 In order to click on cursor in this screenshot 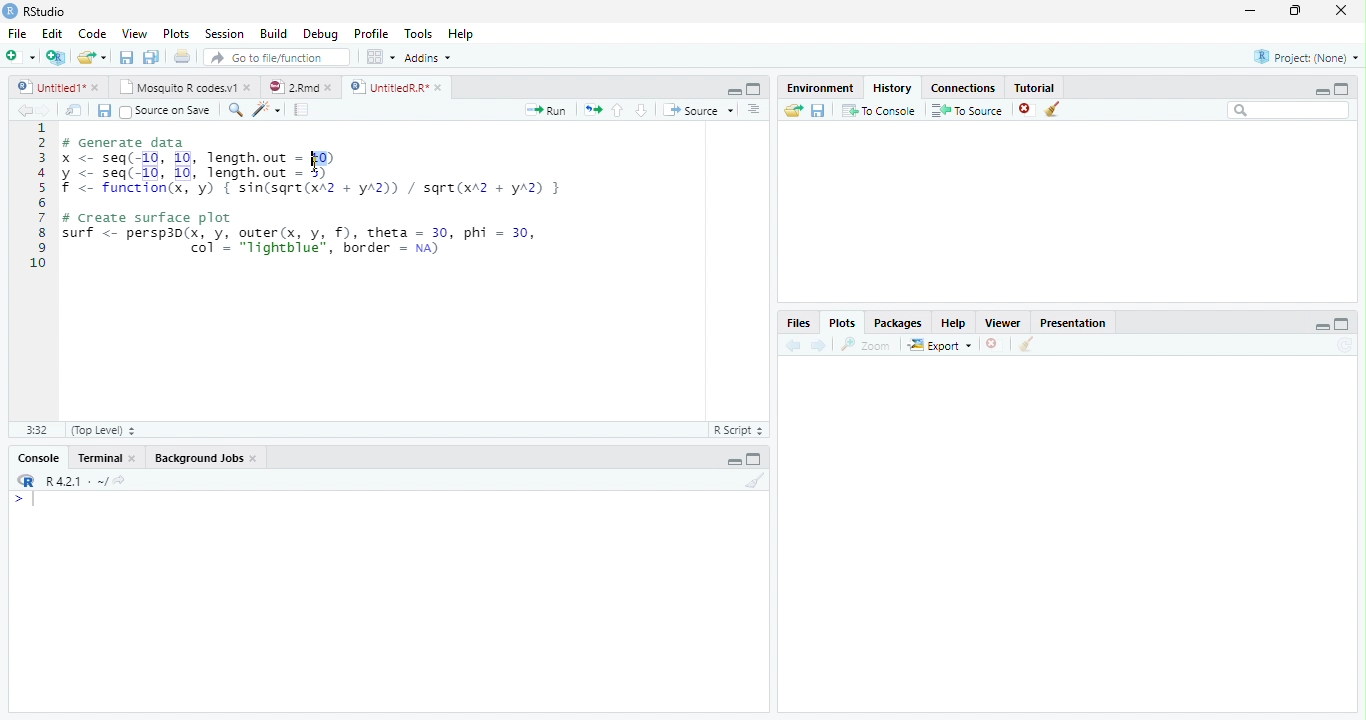, I will do `click(318, 164)`.